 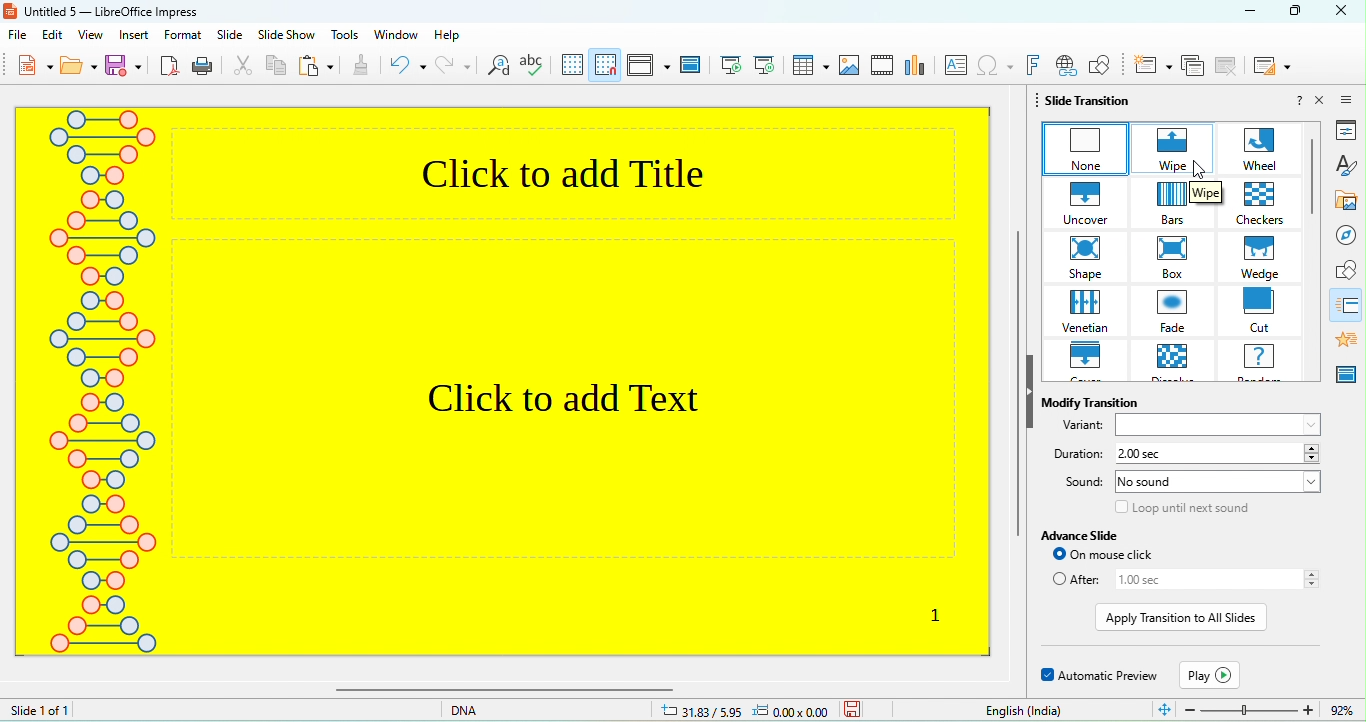 I want to click on gallery, so click(x=1346, y=201).